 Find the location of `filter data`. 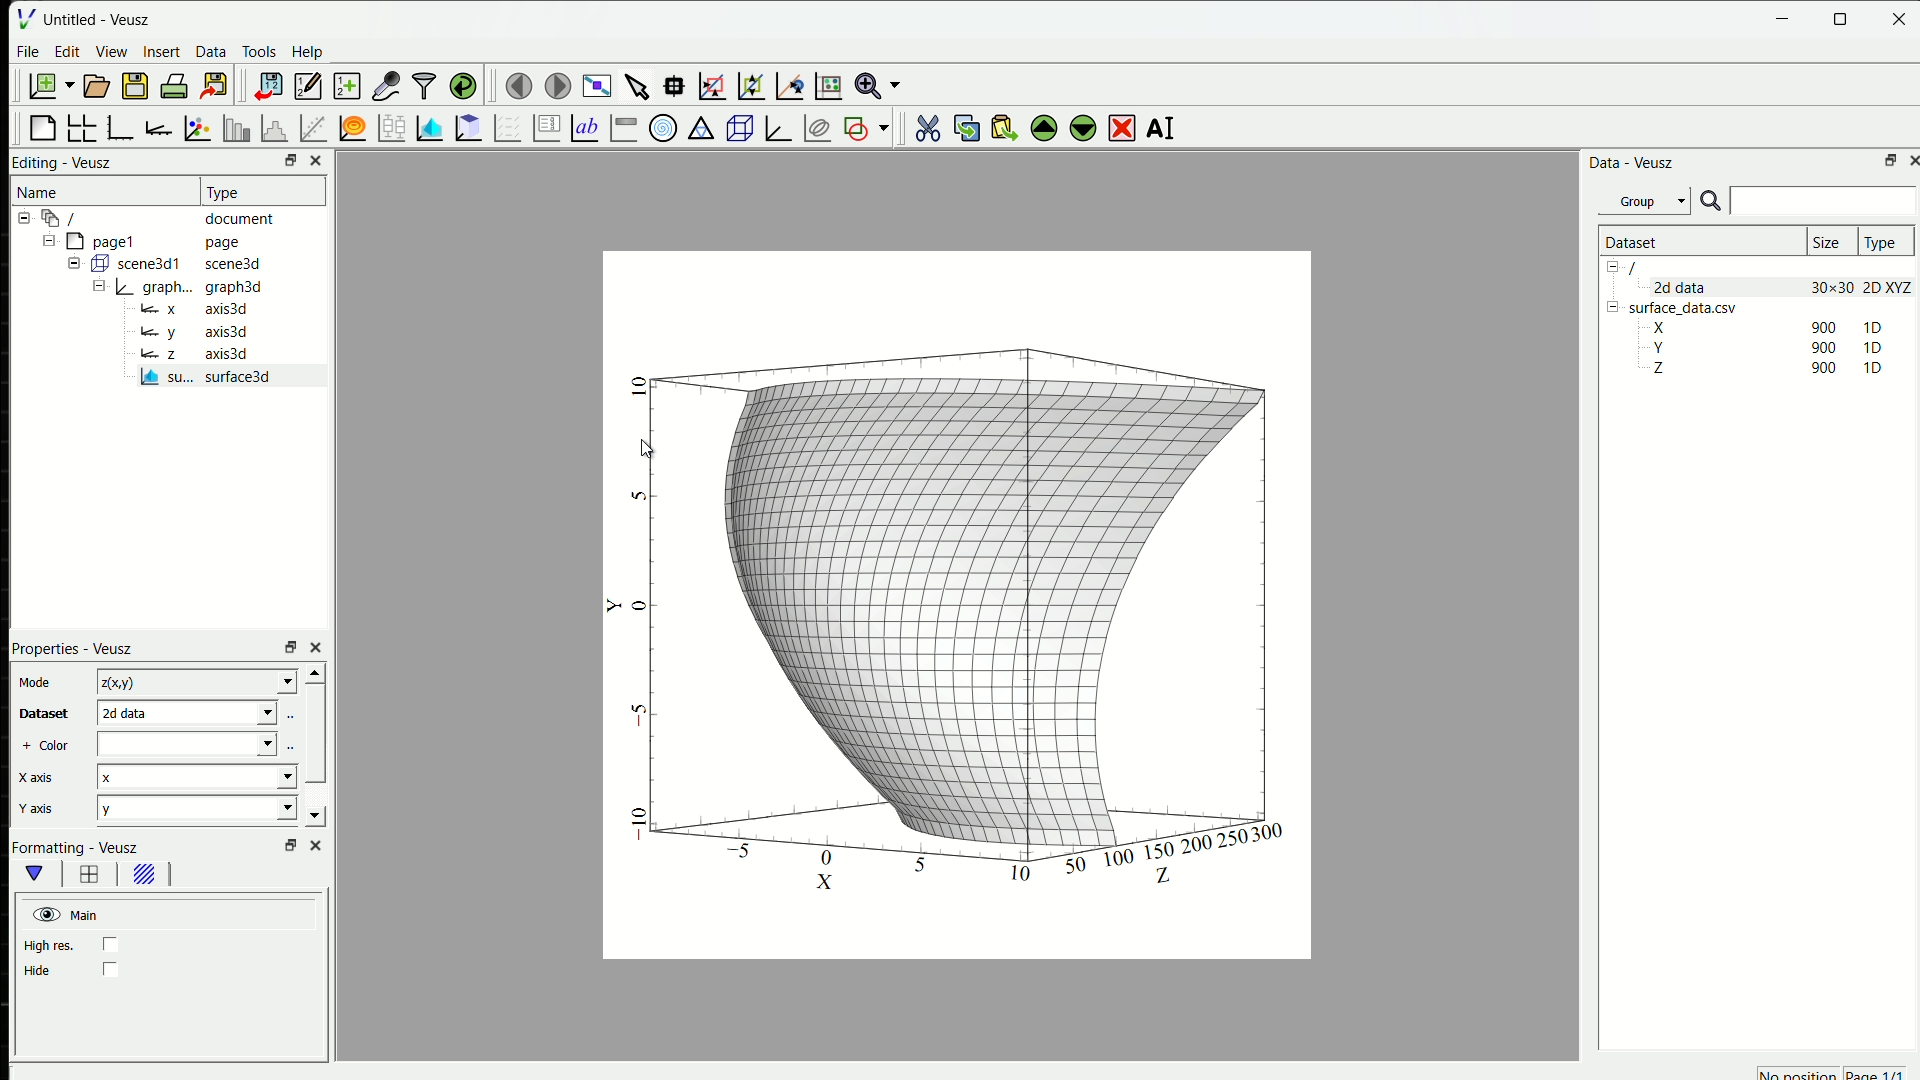

filter data is located at coordinates (424, 86).